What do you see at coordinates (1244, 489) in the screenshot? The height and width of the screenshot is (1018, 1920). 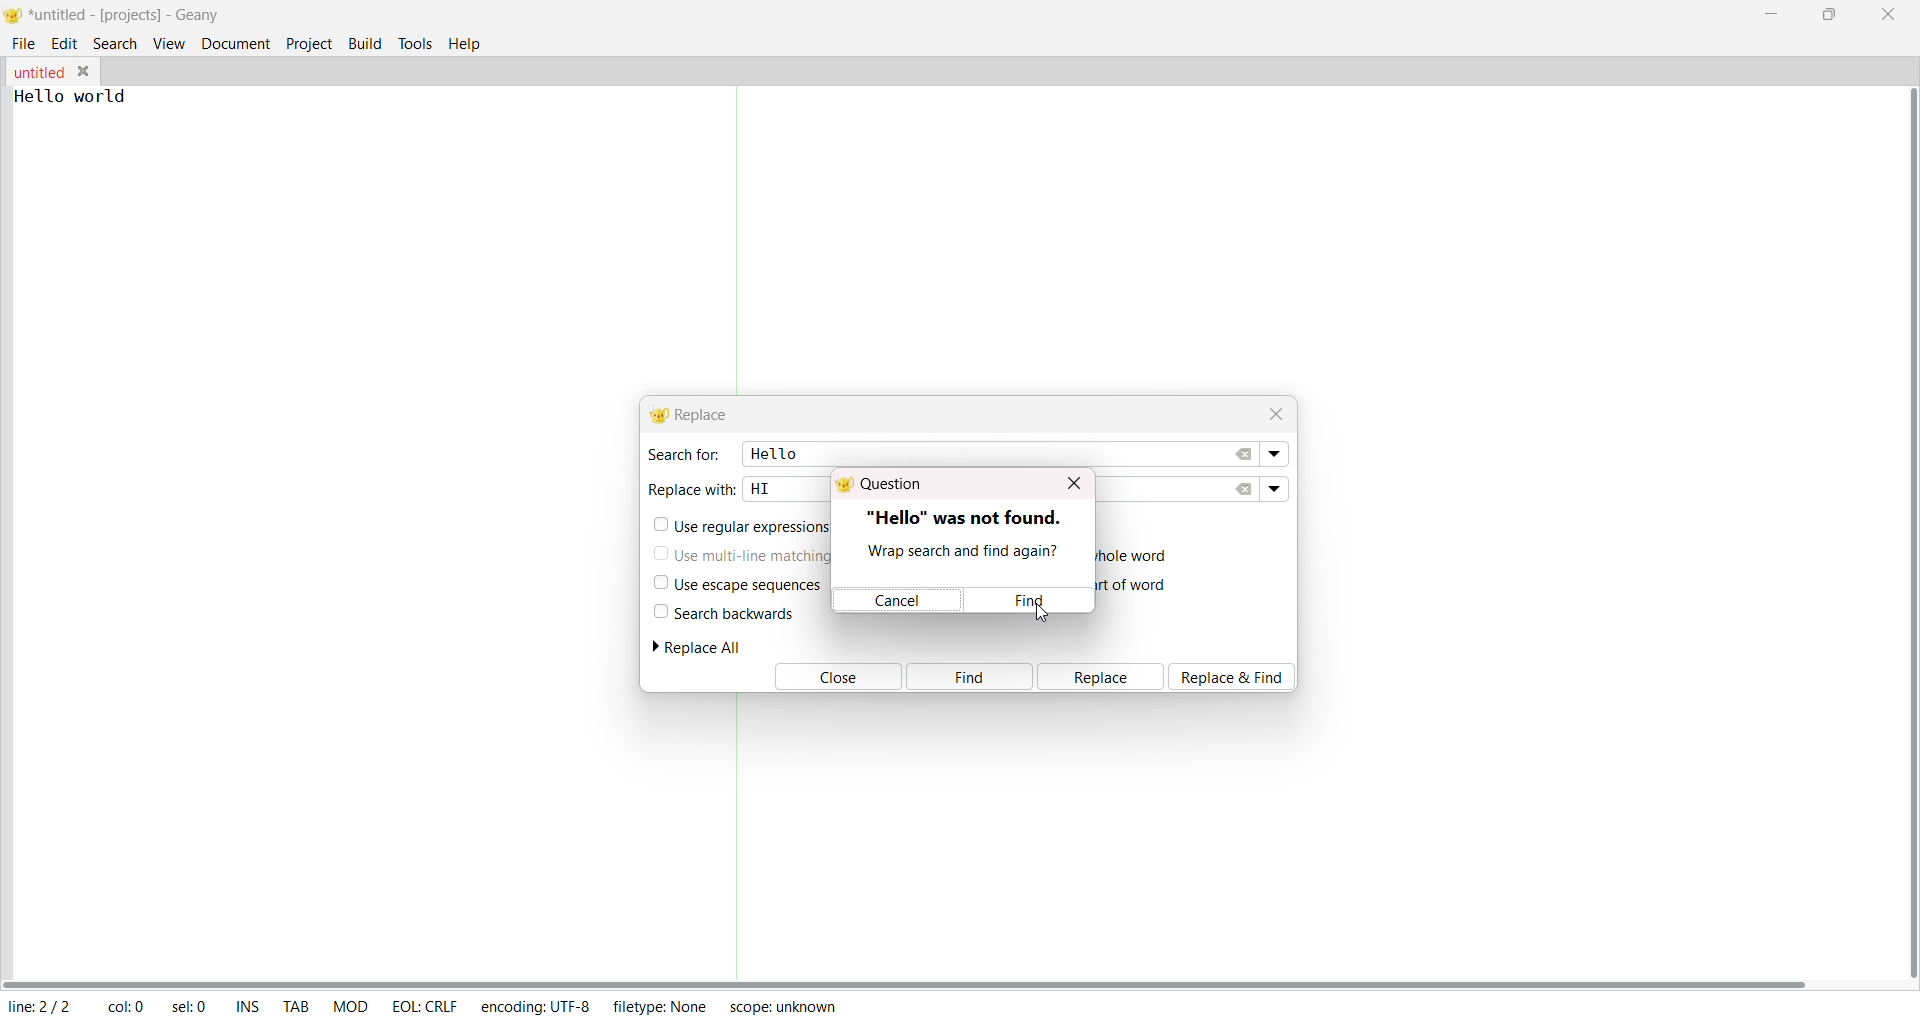 I see `clear replace` at bounding box center [1244, 489].